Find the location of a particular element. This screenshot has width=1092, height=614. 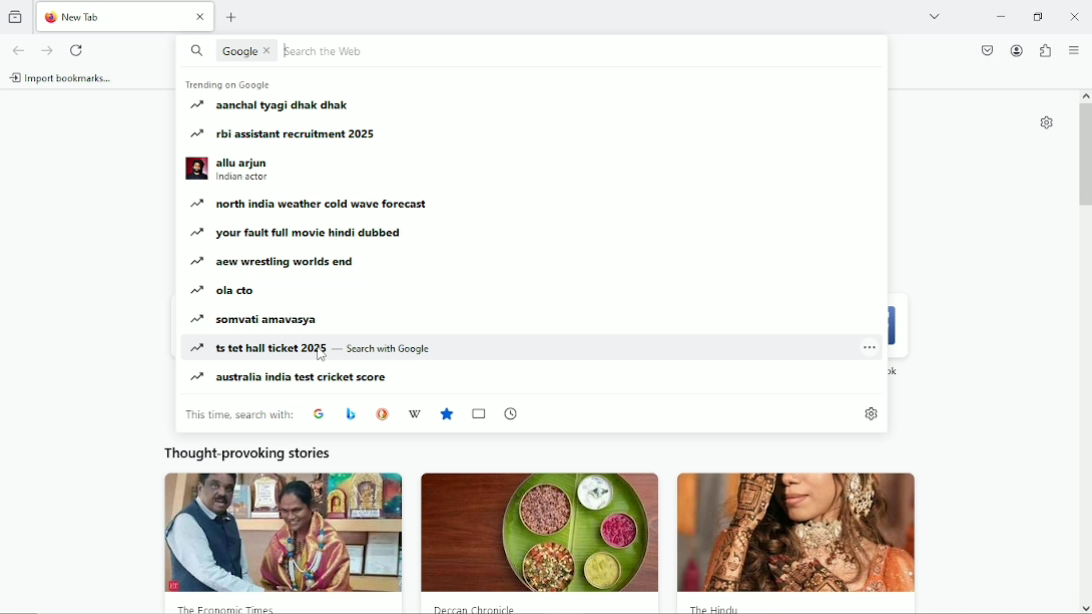

new tab is located at coordinates (109, 17).